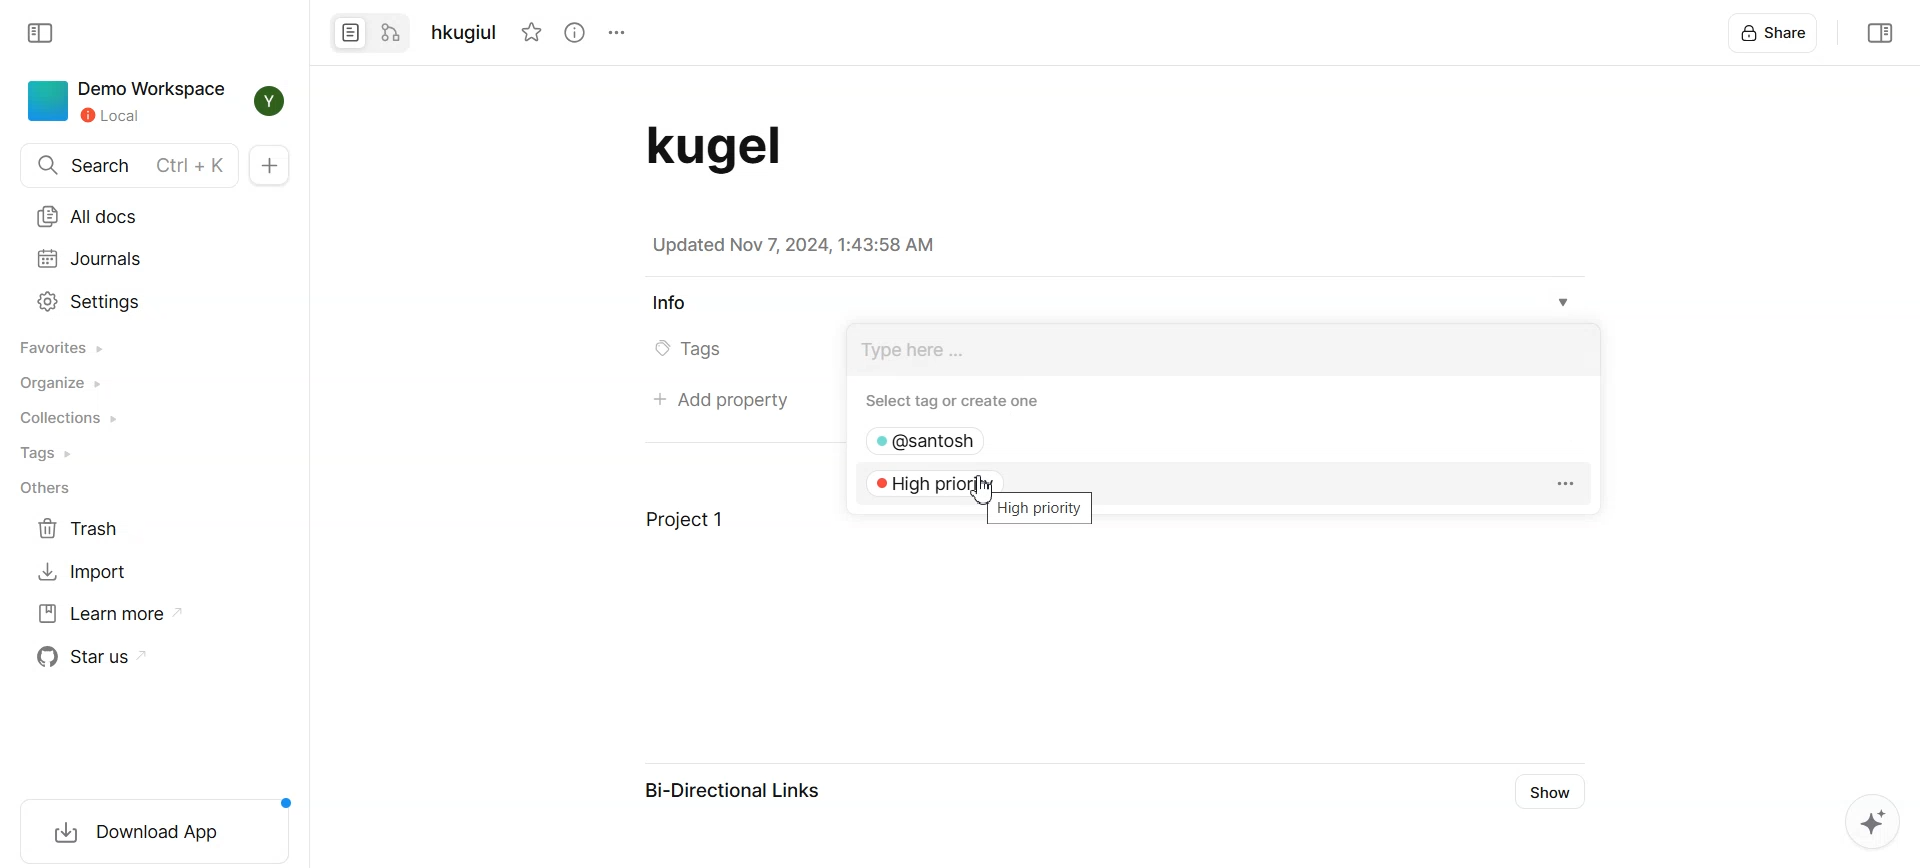 This screenshot has height=868, width=1920. Describe the element at coordinates (268, 100) in the screenshot. I see `Profile` at that location.